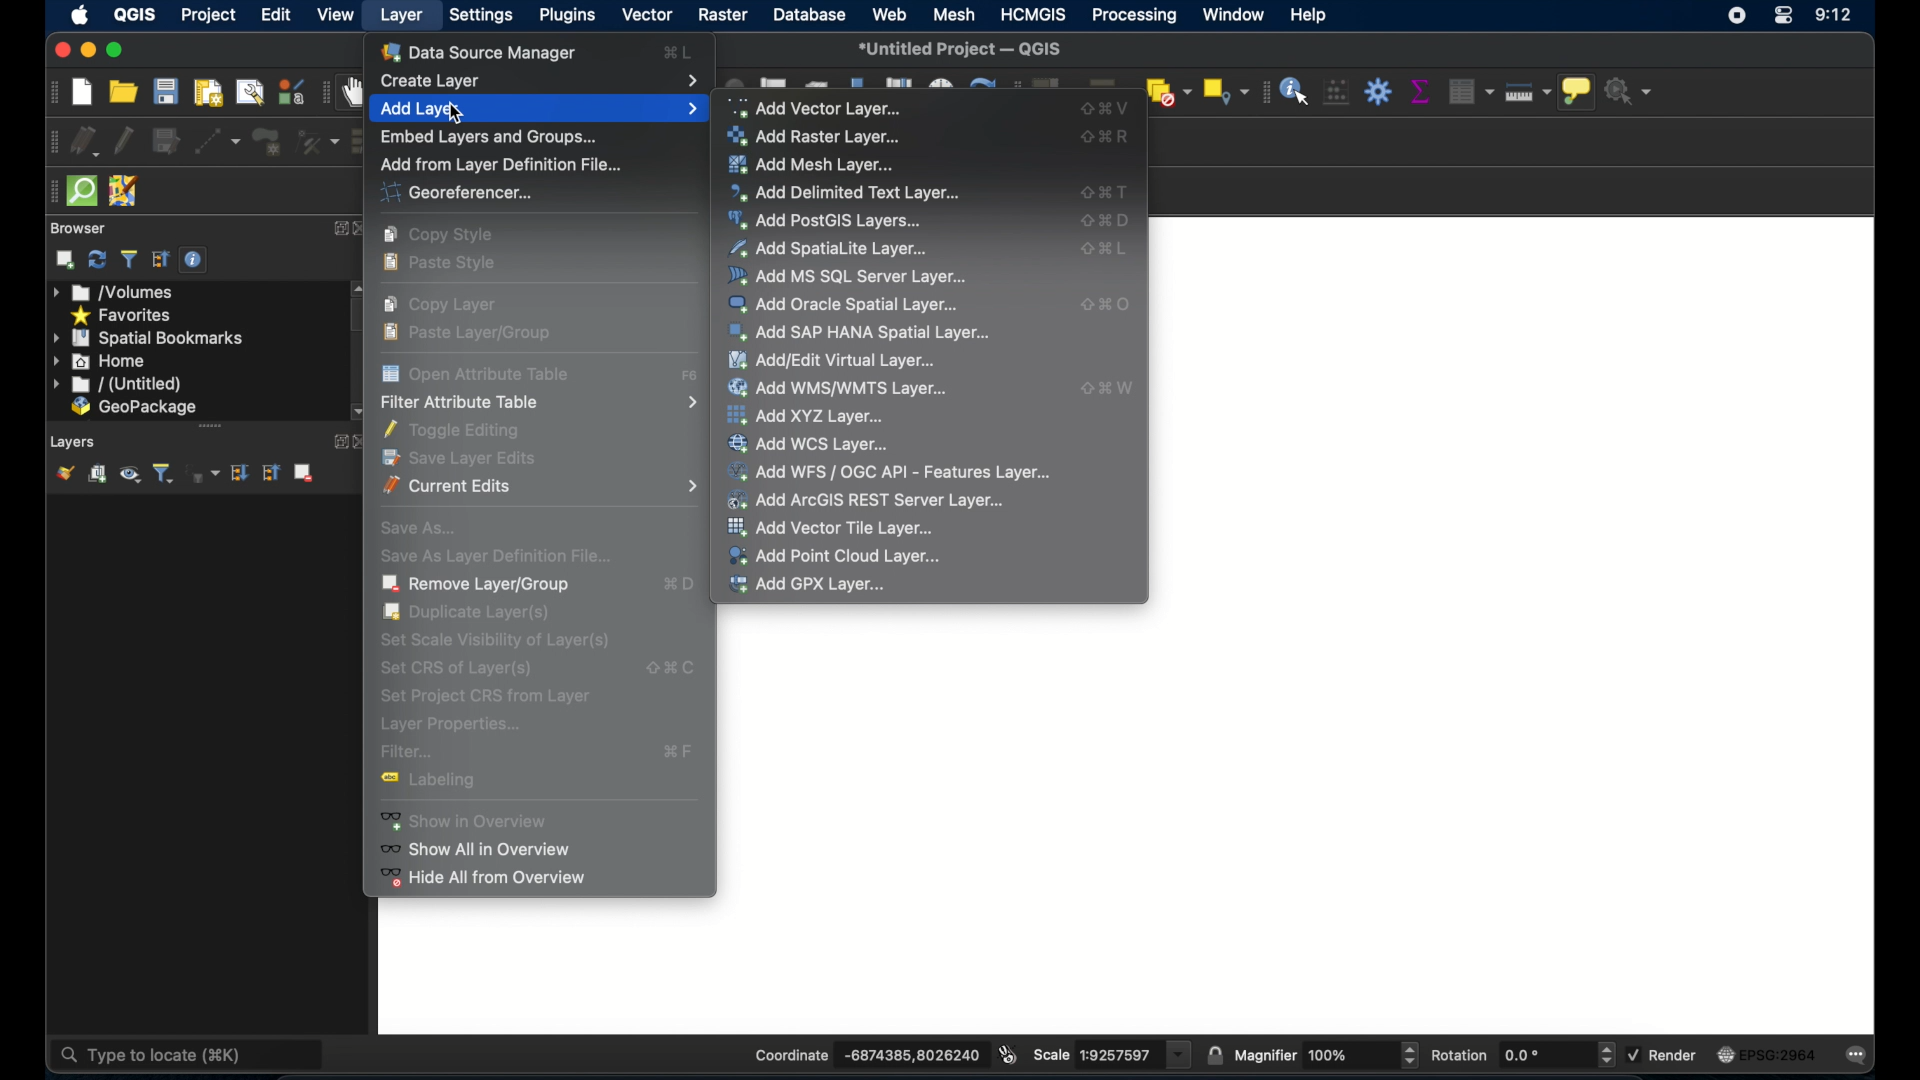 Image resolution: width=1920 pixels, height=1080 pixels. I want to click on window, so click(1233, 17).